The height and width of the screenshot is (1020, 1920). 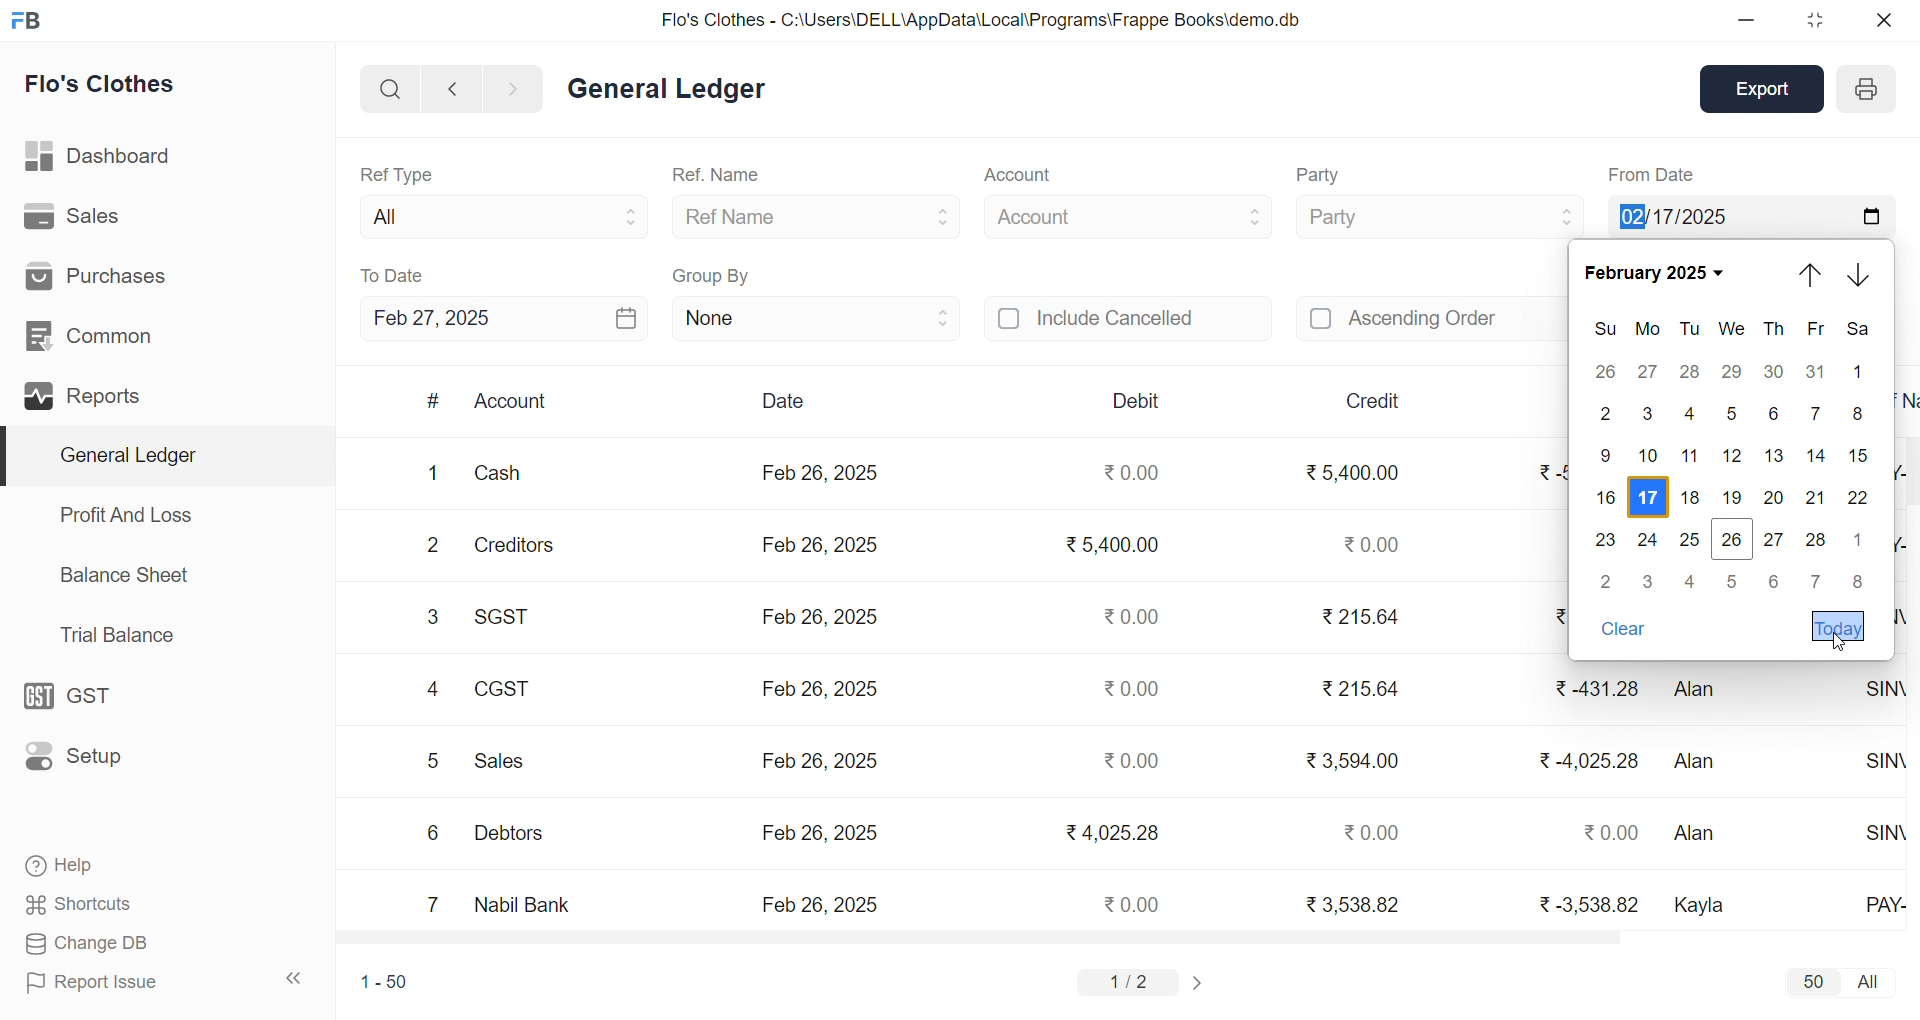 I want to click on 3, so click(x=436, y=619).